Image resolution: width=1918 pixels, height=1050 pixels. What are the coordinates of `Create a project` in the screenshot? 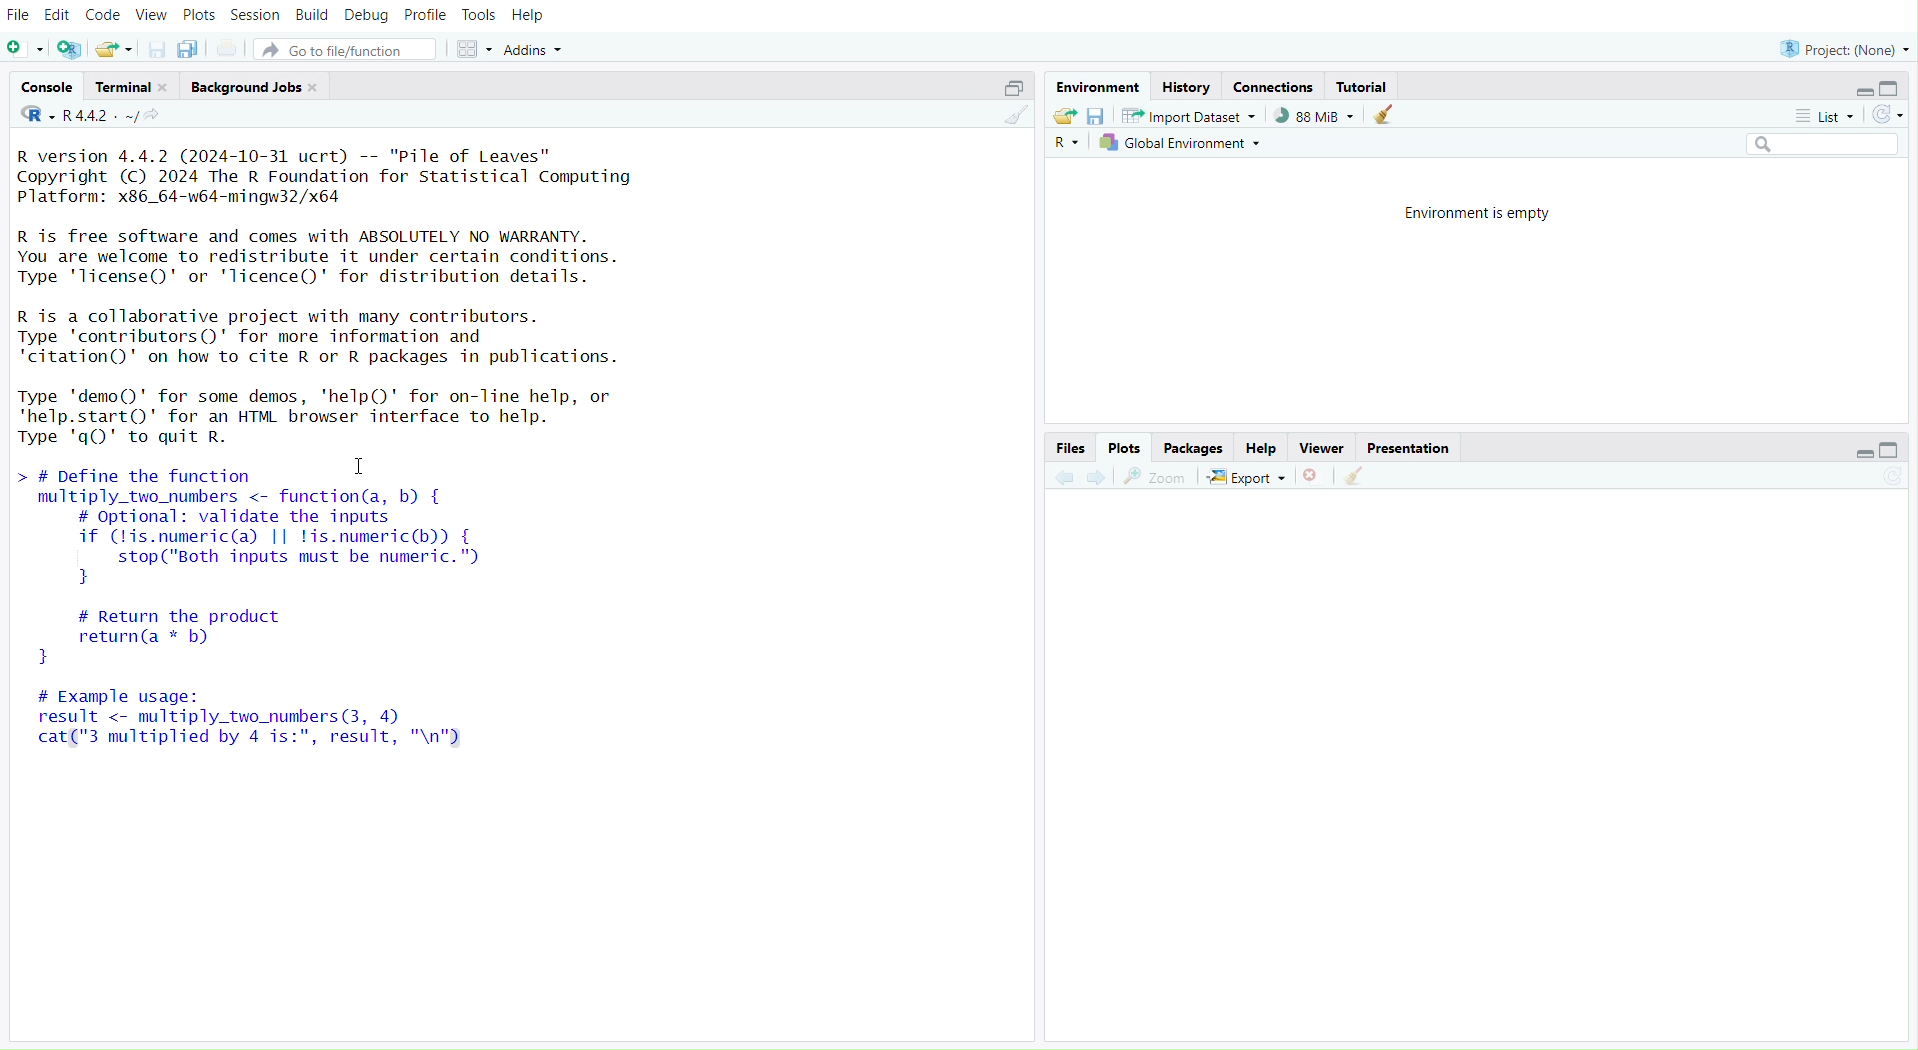 It's located at (71, 45).